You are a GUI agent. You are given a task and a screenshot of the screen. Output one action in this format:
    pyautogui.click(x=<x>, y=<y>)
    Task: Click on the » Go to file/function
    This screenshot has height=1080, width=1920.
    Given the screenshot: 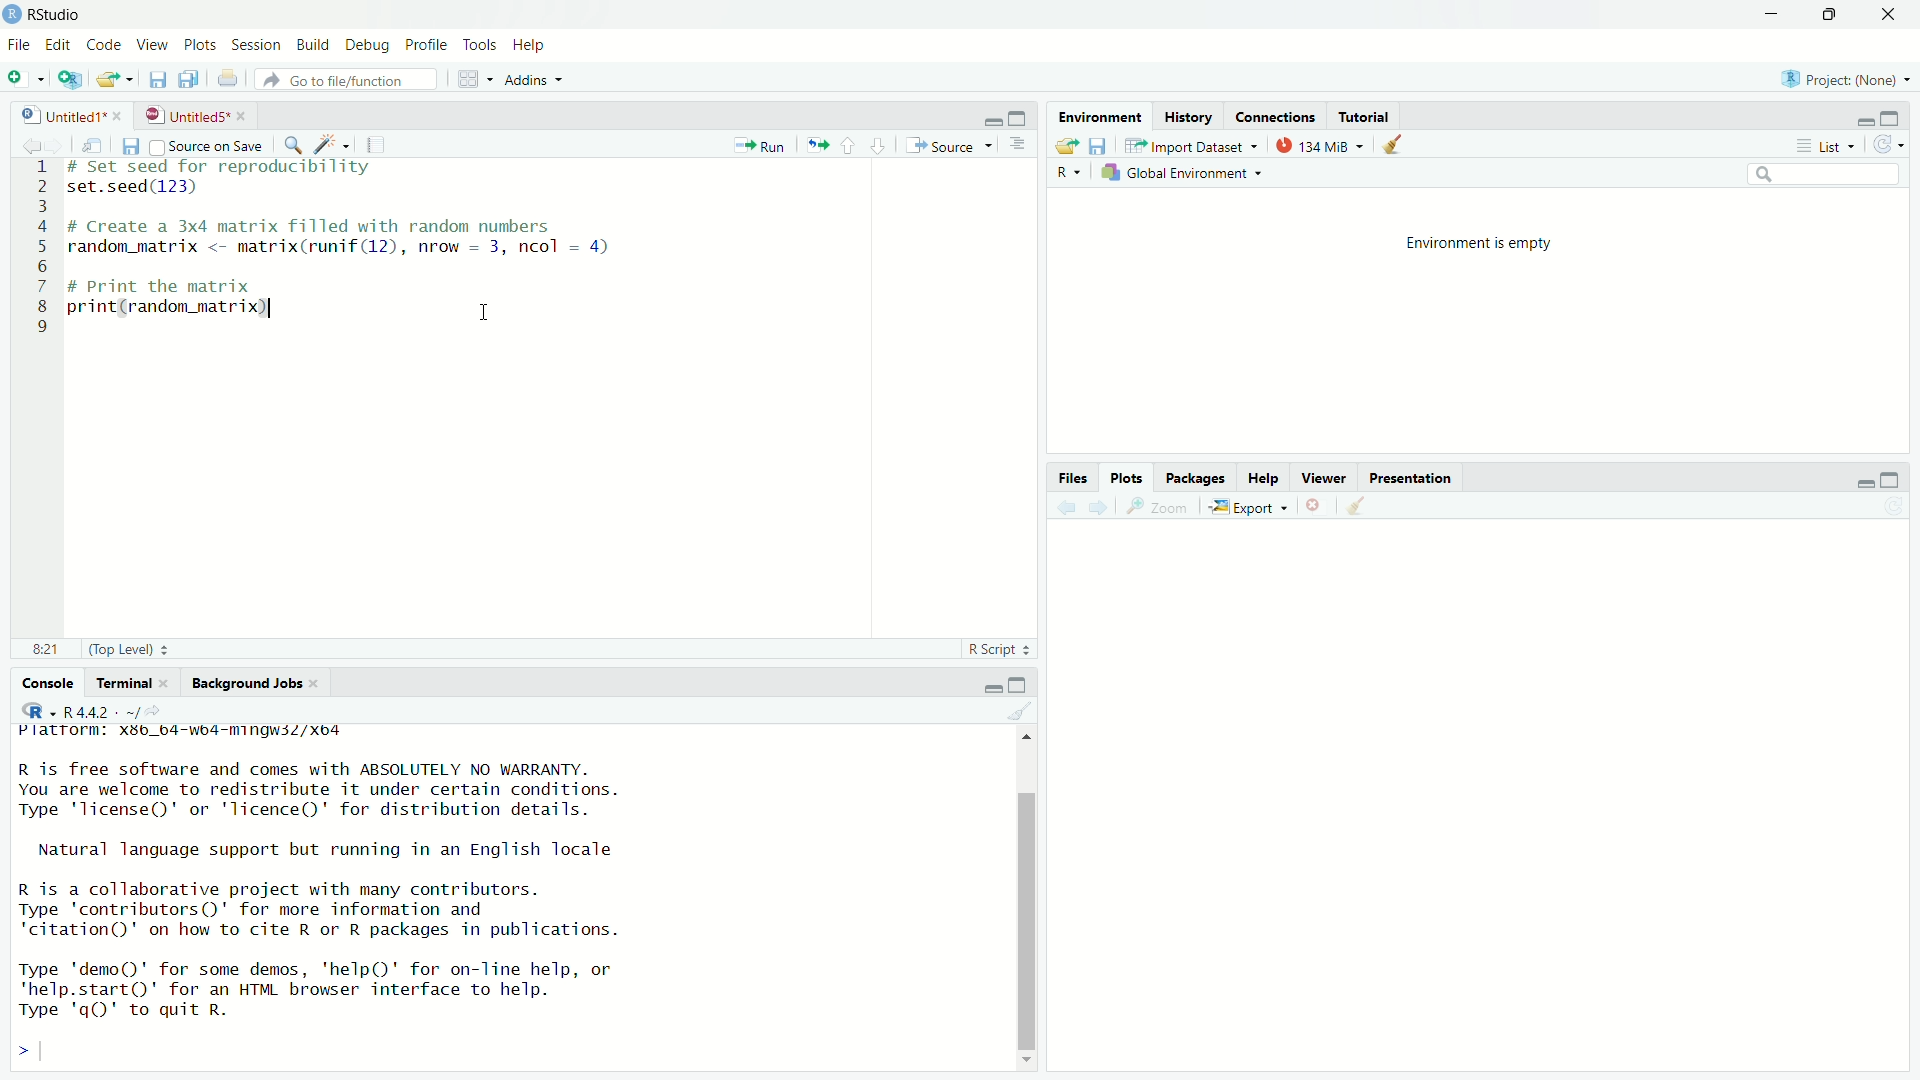 What is the action you would take?
    pyautogui.click(x=336, y=79)
    